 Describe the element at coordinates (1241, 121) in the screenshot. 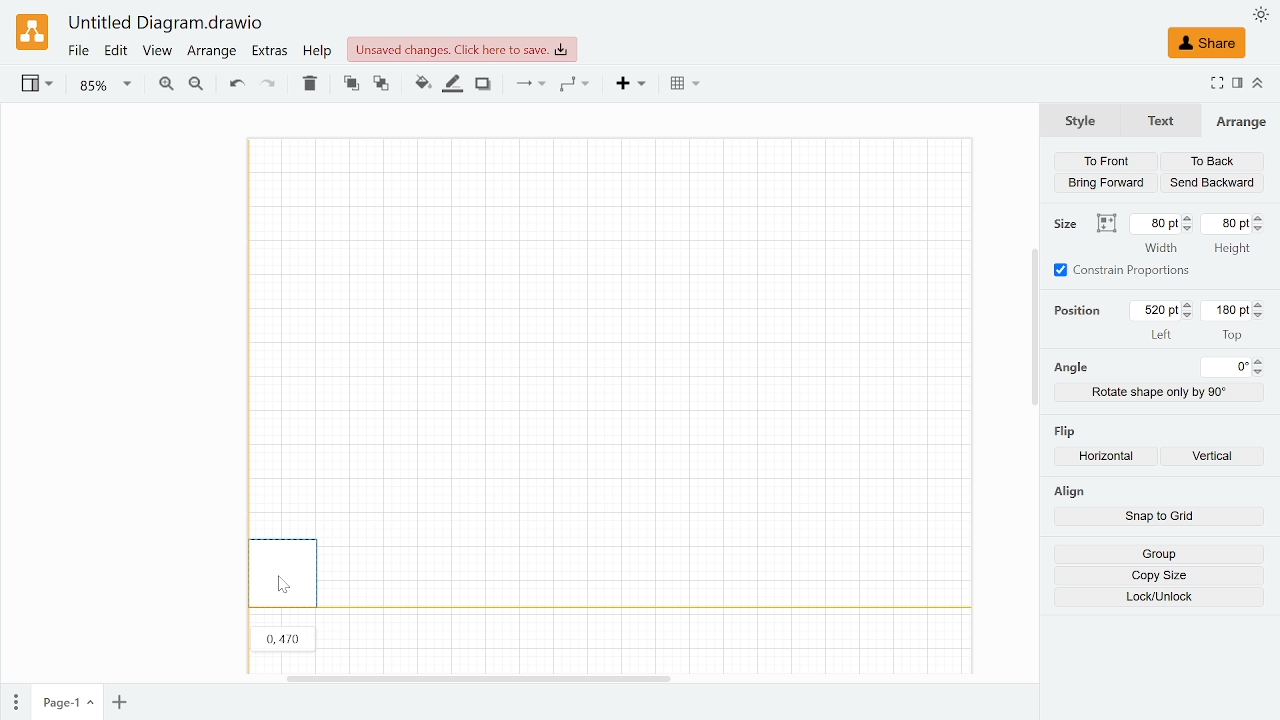

I see `Arrange` at that location.